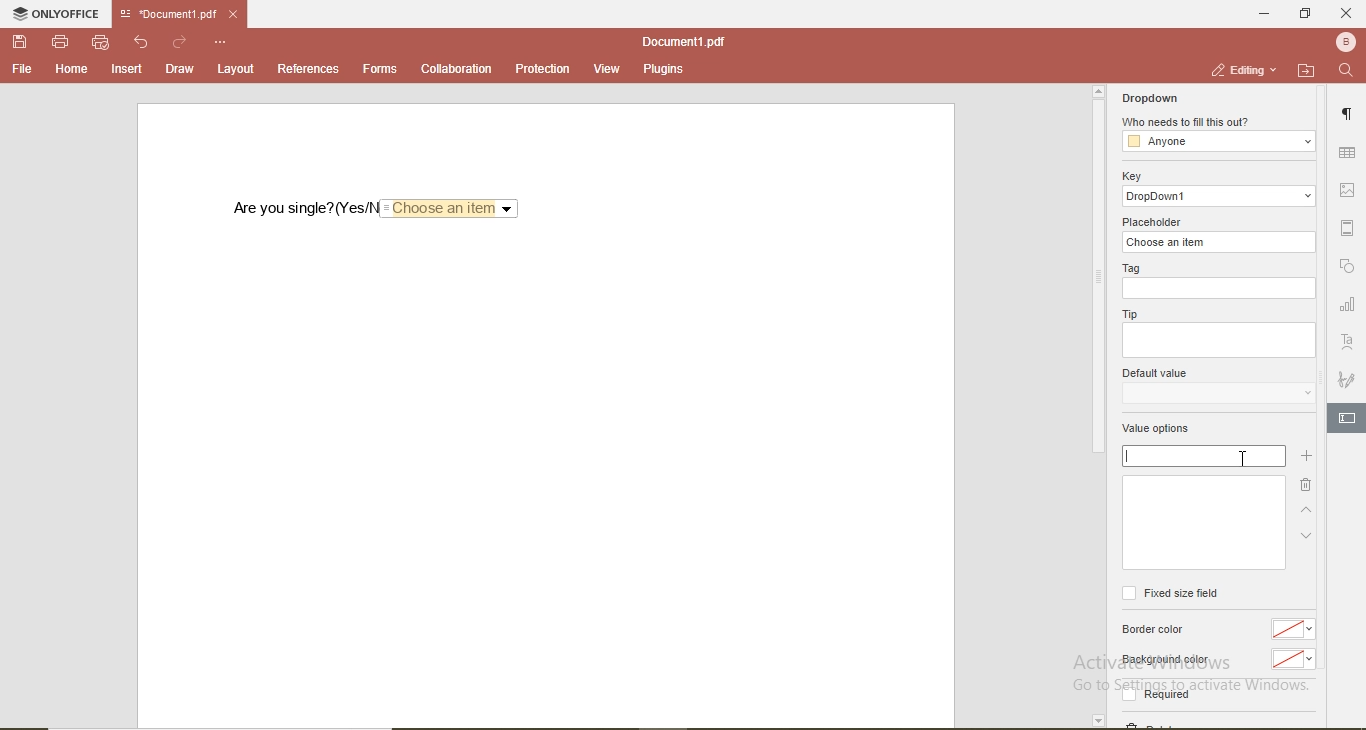  Describe the element at coordinates (73, 70) in the screenshot. I see `home` at that location.